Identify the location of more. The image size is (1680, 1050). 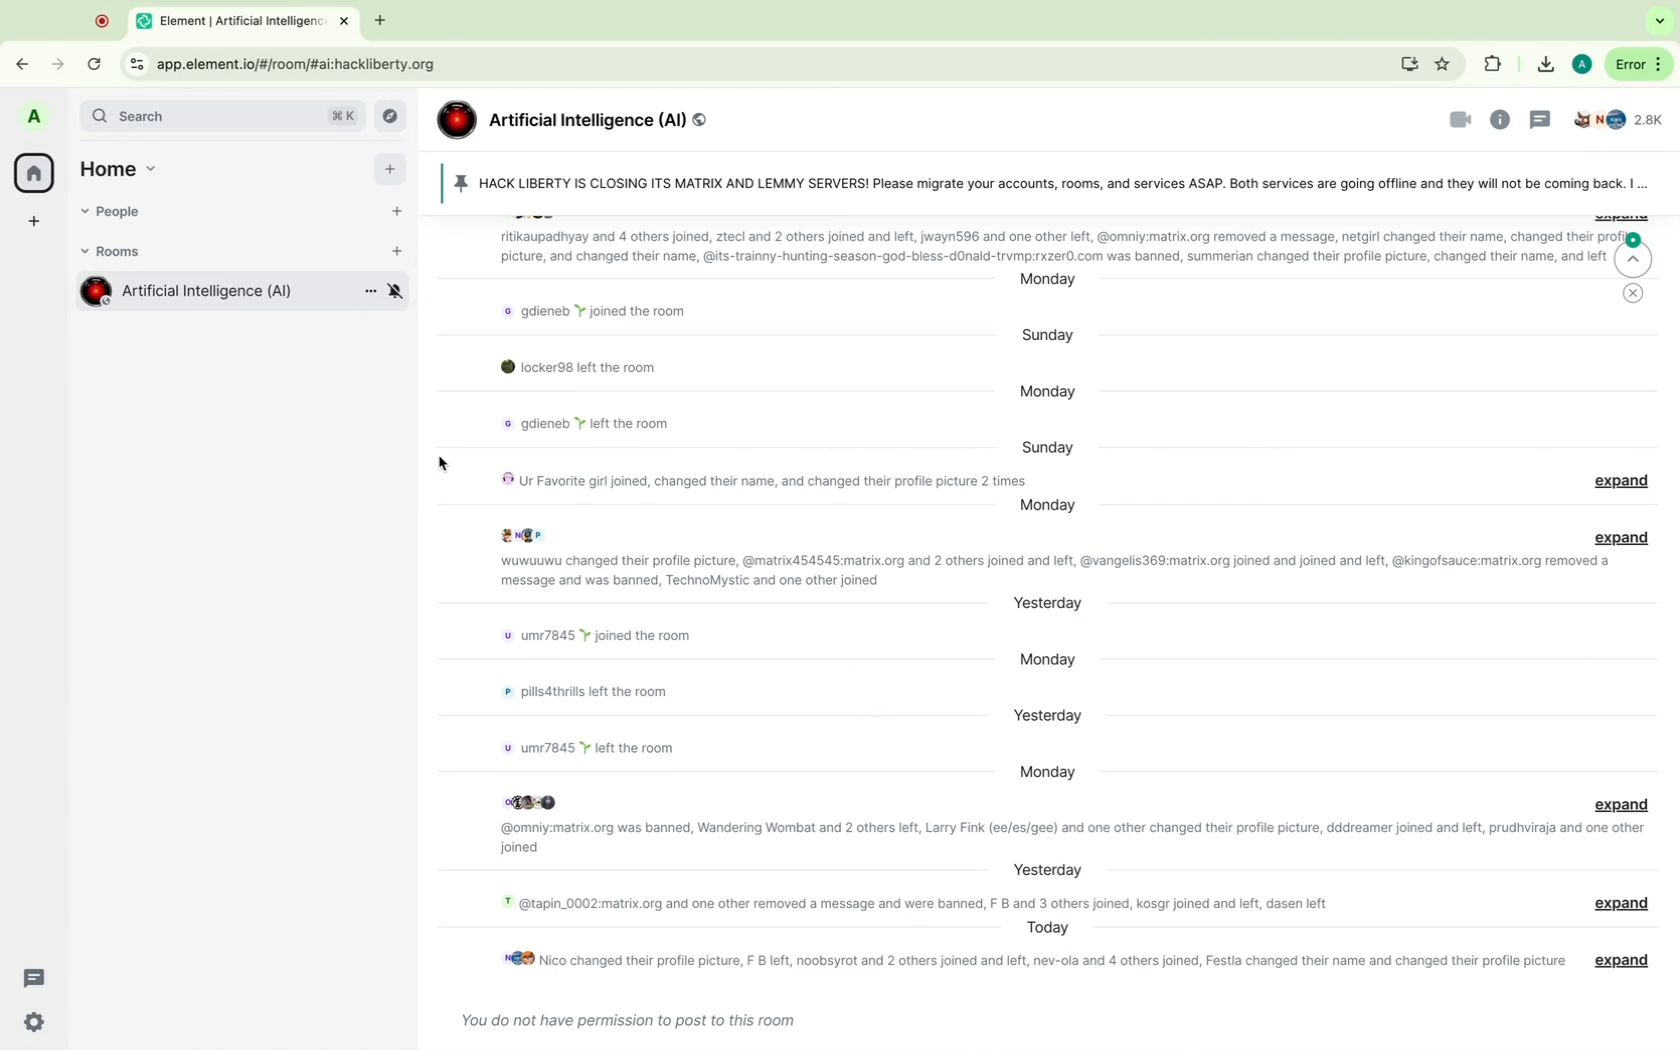
(1638, 65).